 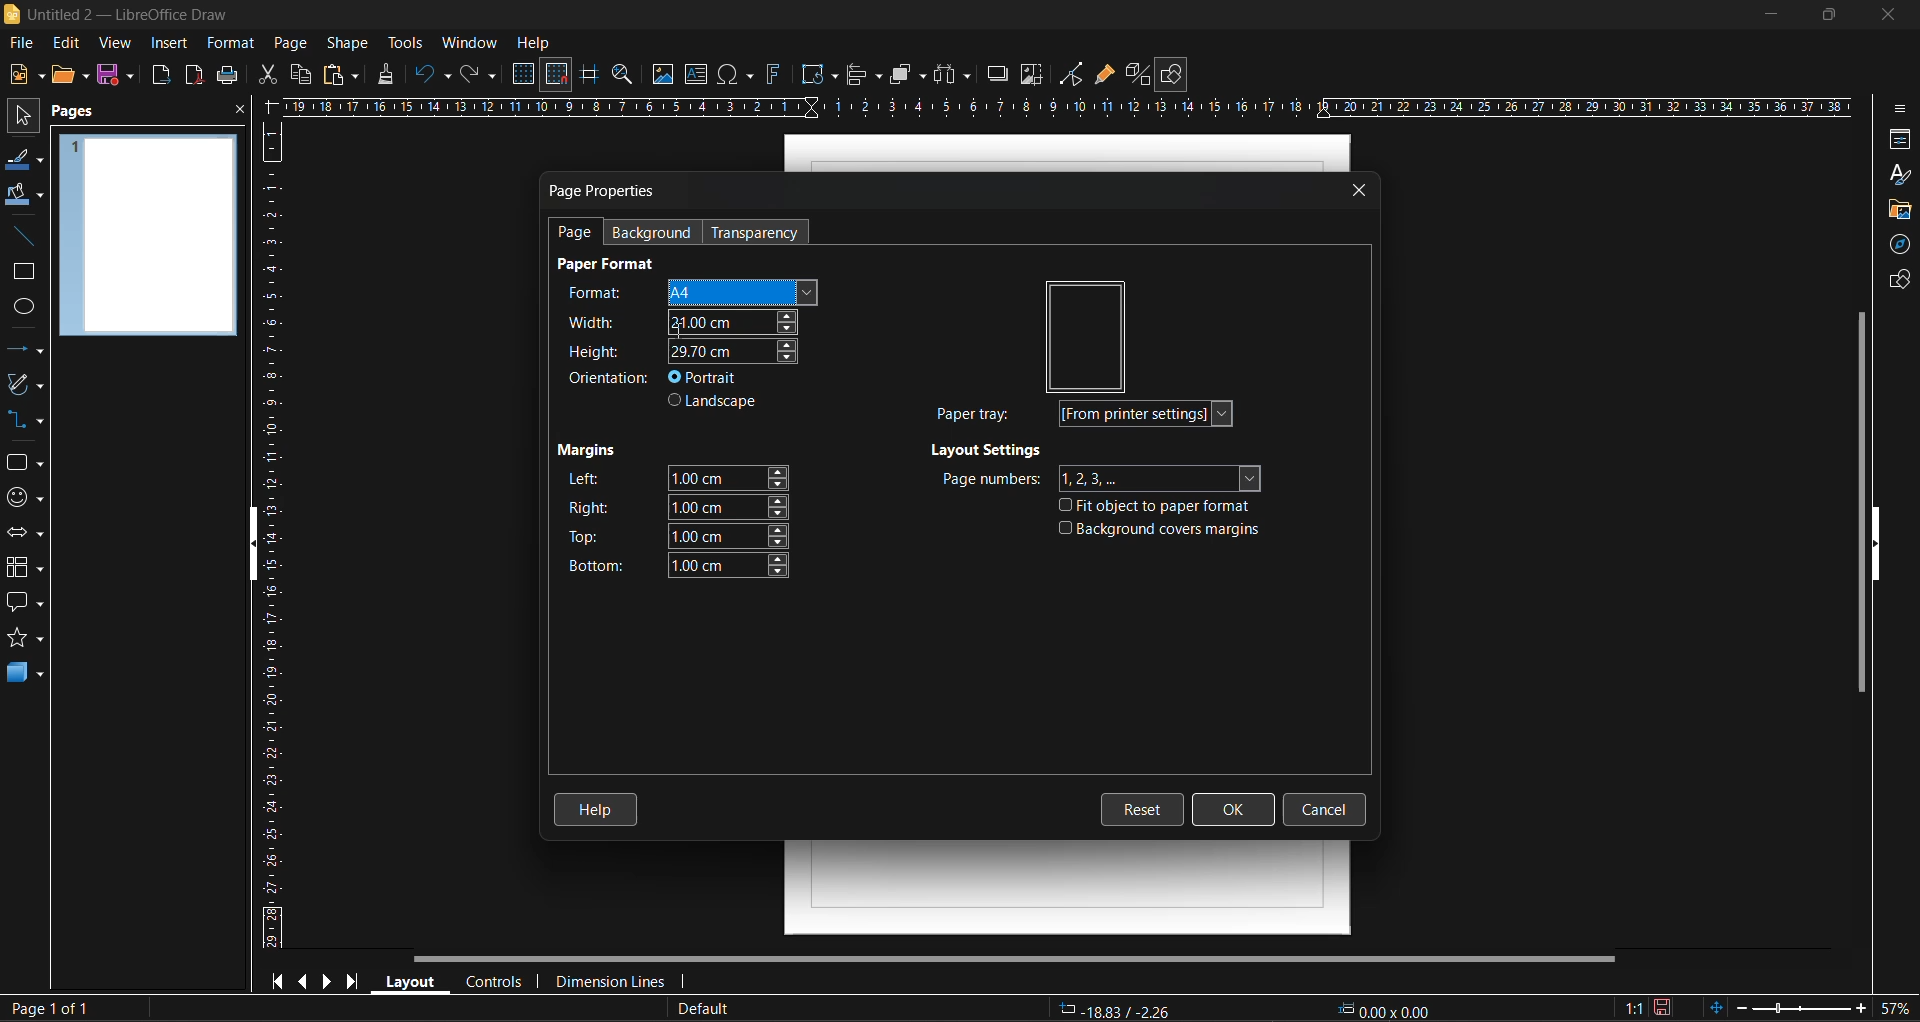 What do you see at coordinates (683, 320) in the screenshot?
I see `width` at bounding box center [683, 320].